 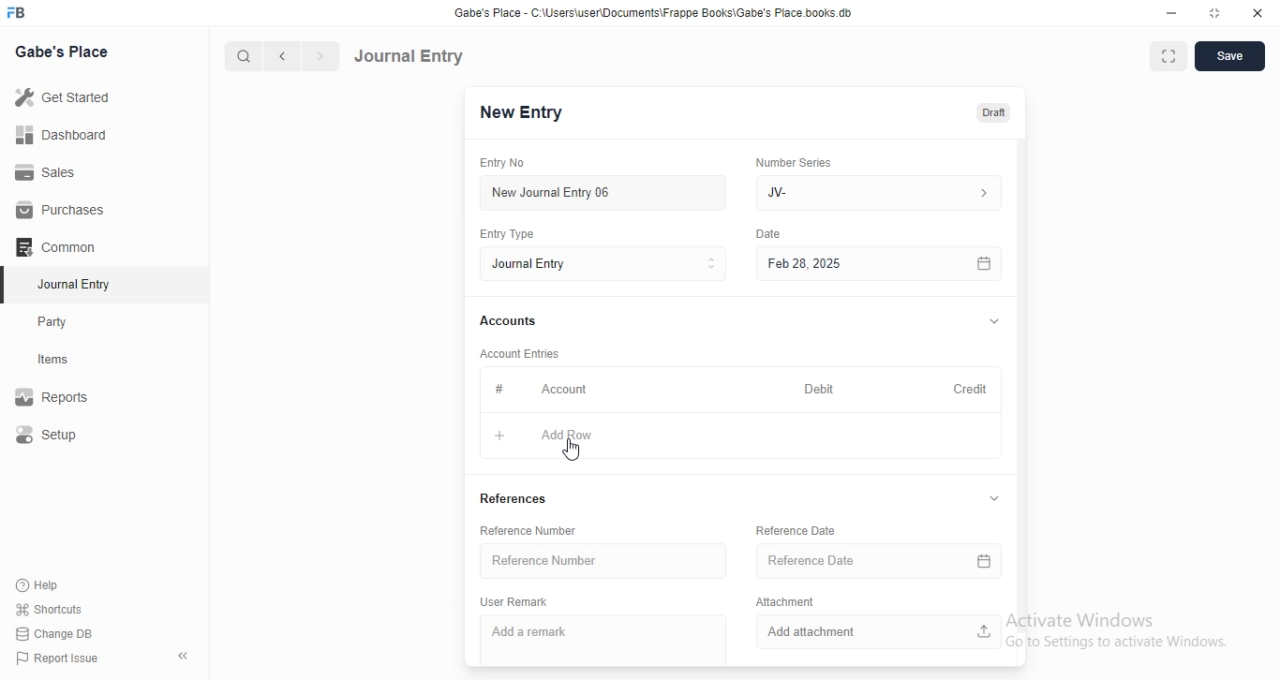 What do you see at coordinates (573, 449) in the screenshot?
I see `cursor` at bounding box center [573, 449].